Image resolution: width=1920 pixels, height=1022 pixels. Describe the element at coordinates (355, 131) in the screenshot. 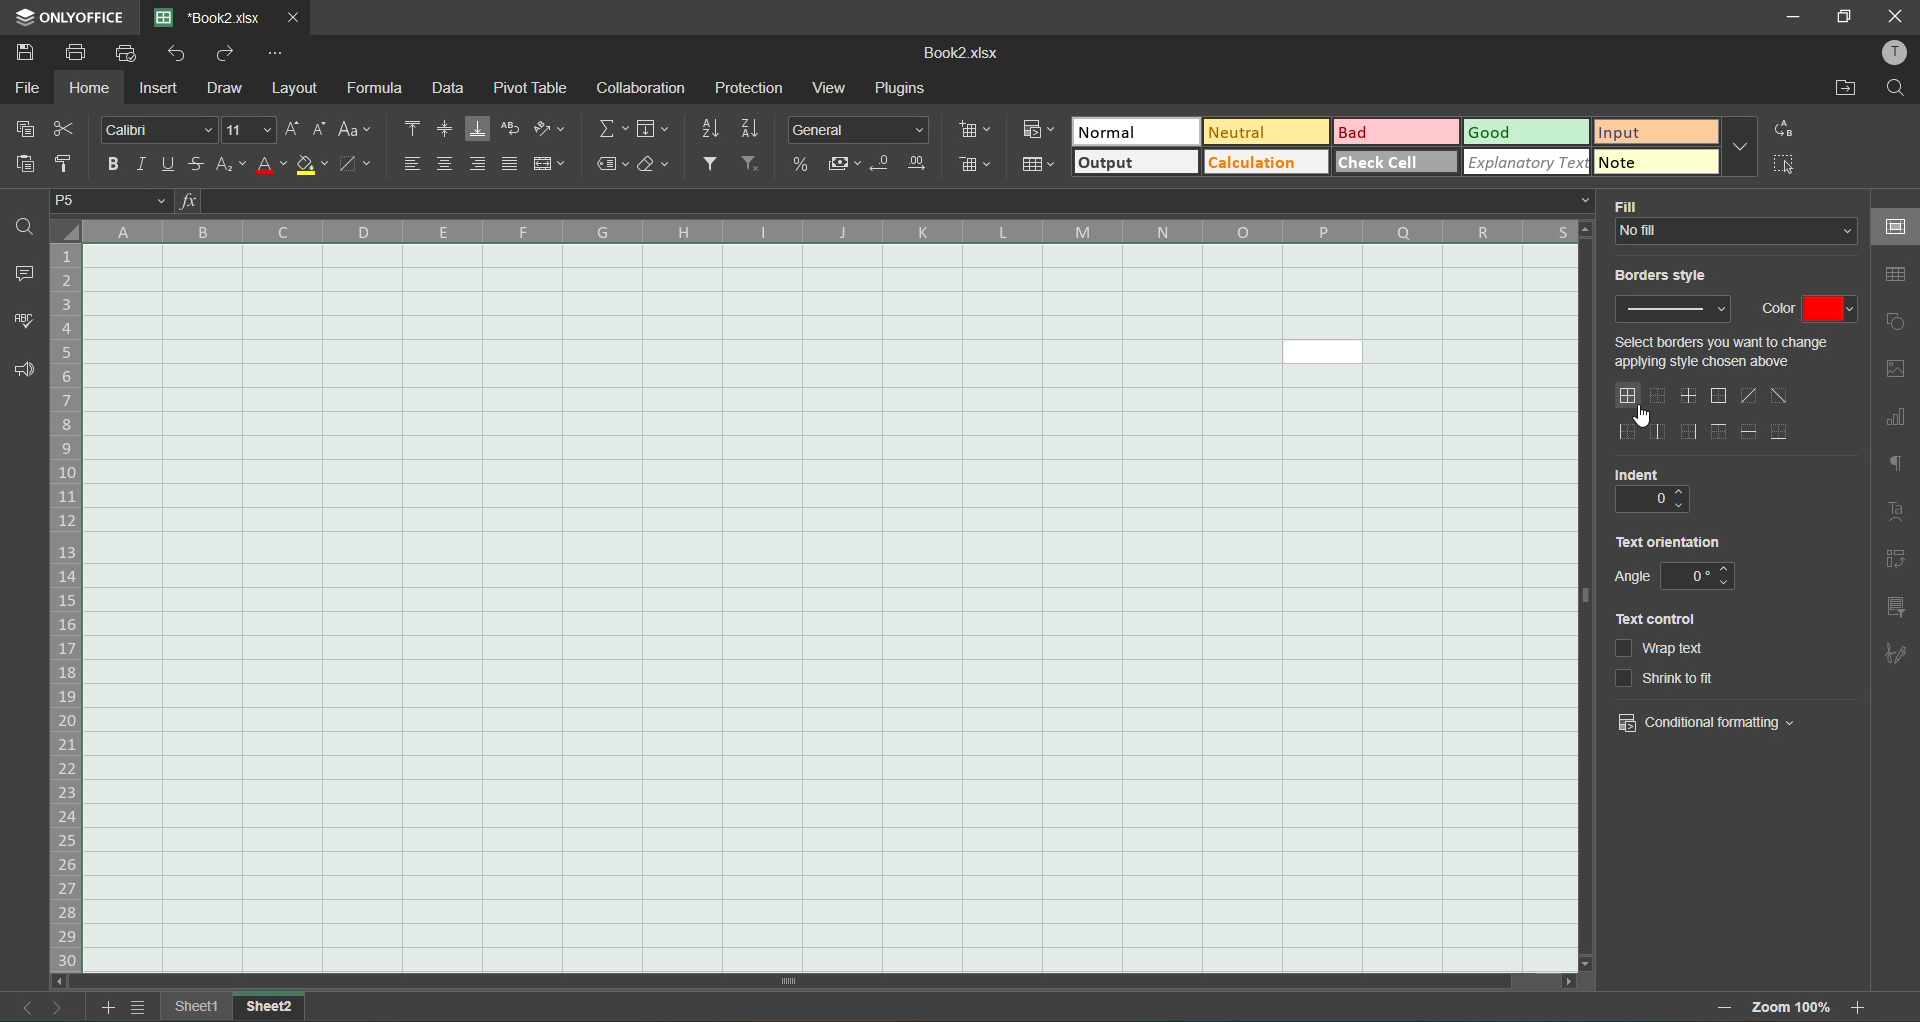

I see `change case` at that location.